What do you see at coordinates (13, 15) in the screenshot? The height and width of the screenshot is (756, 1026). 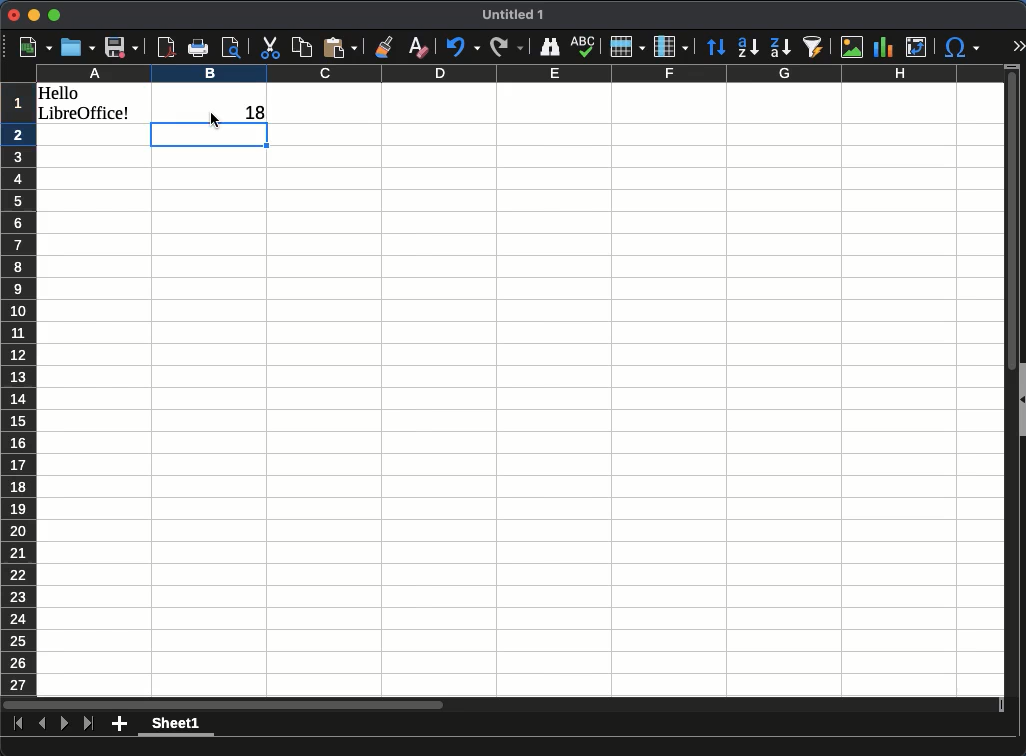 I see `Close` at bounding box center [13, 15].